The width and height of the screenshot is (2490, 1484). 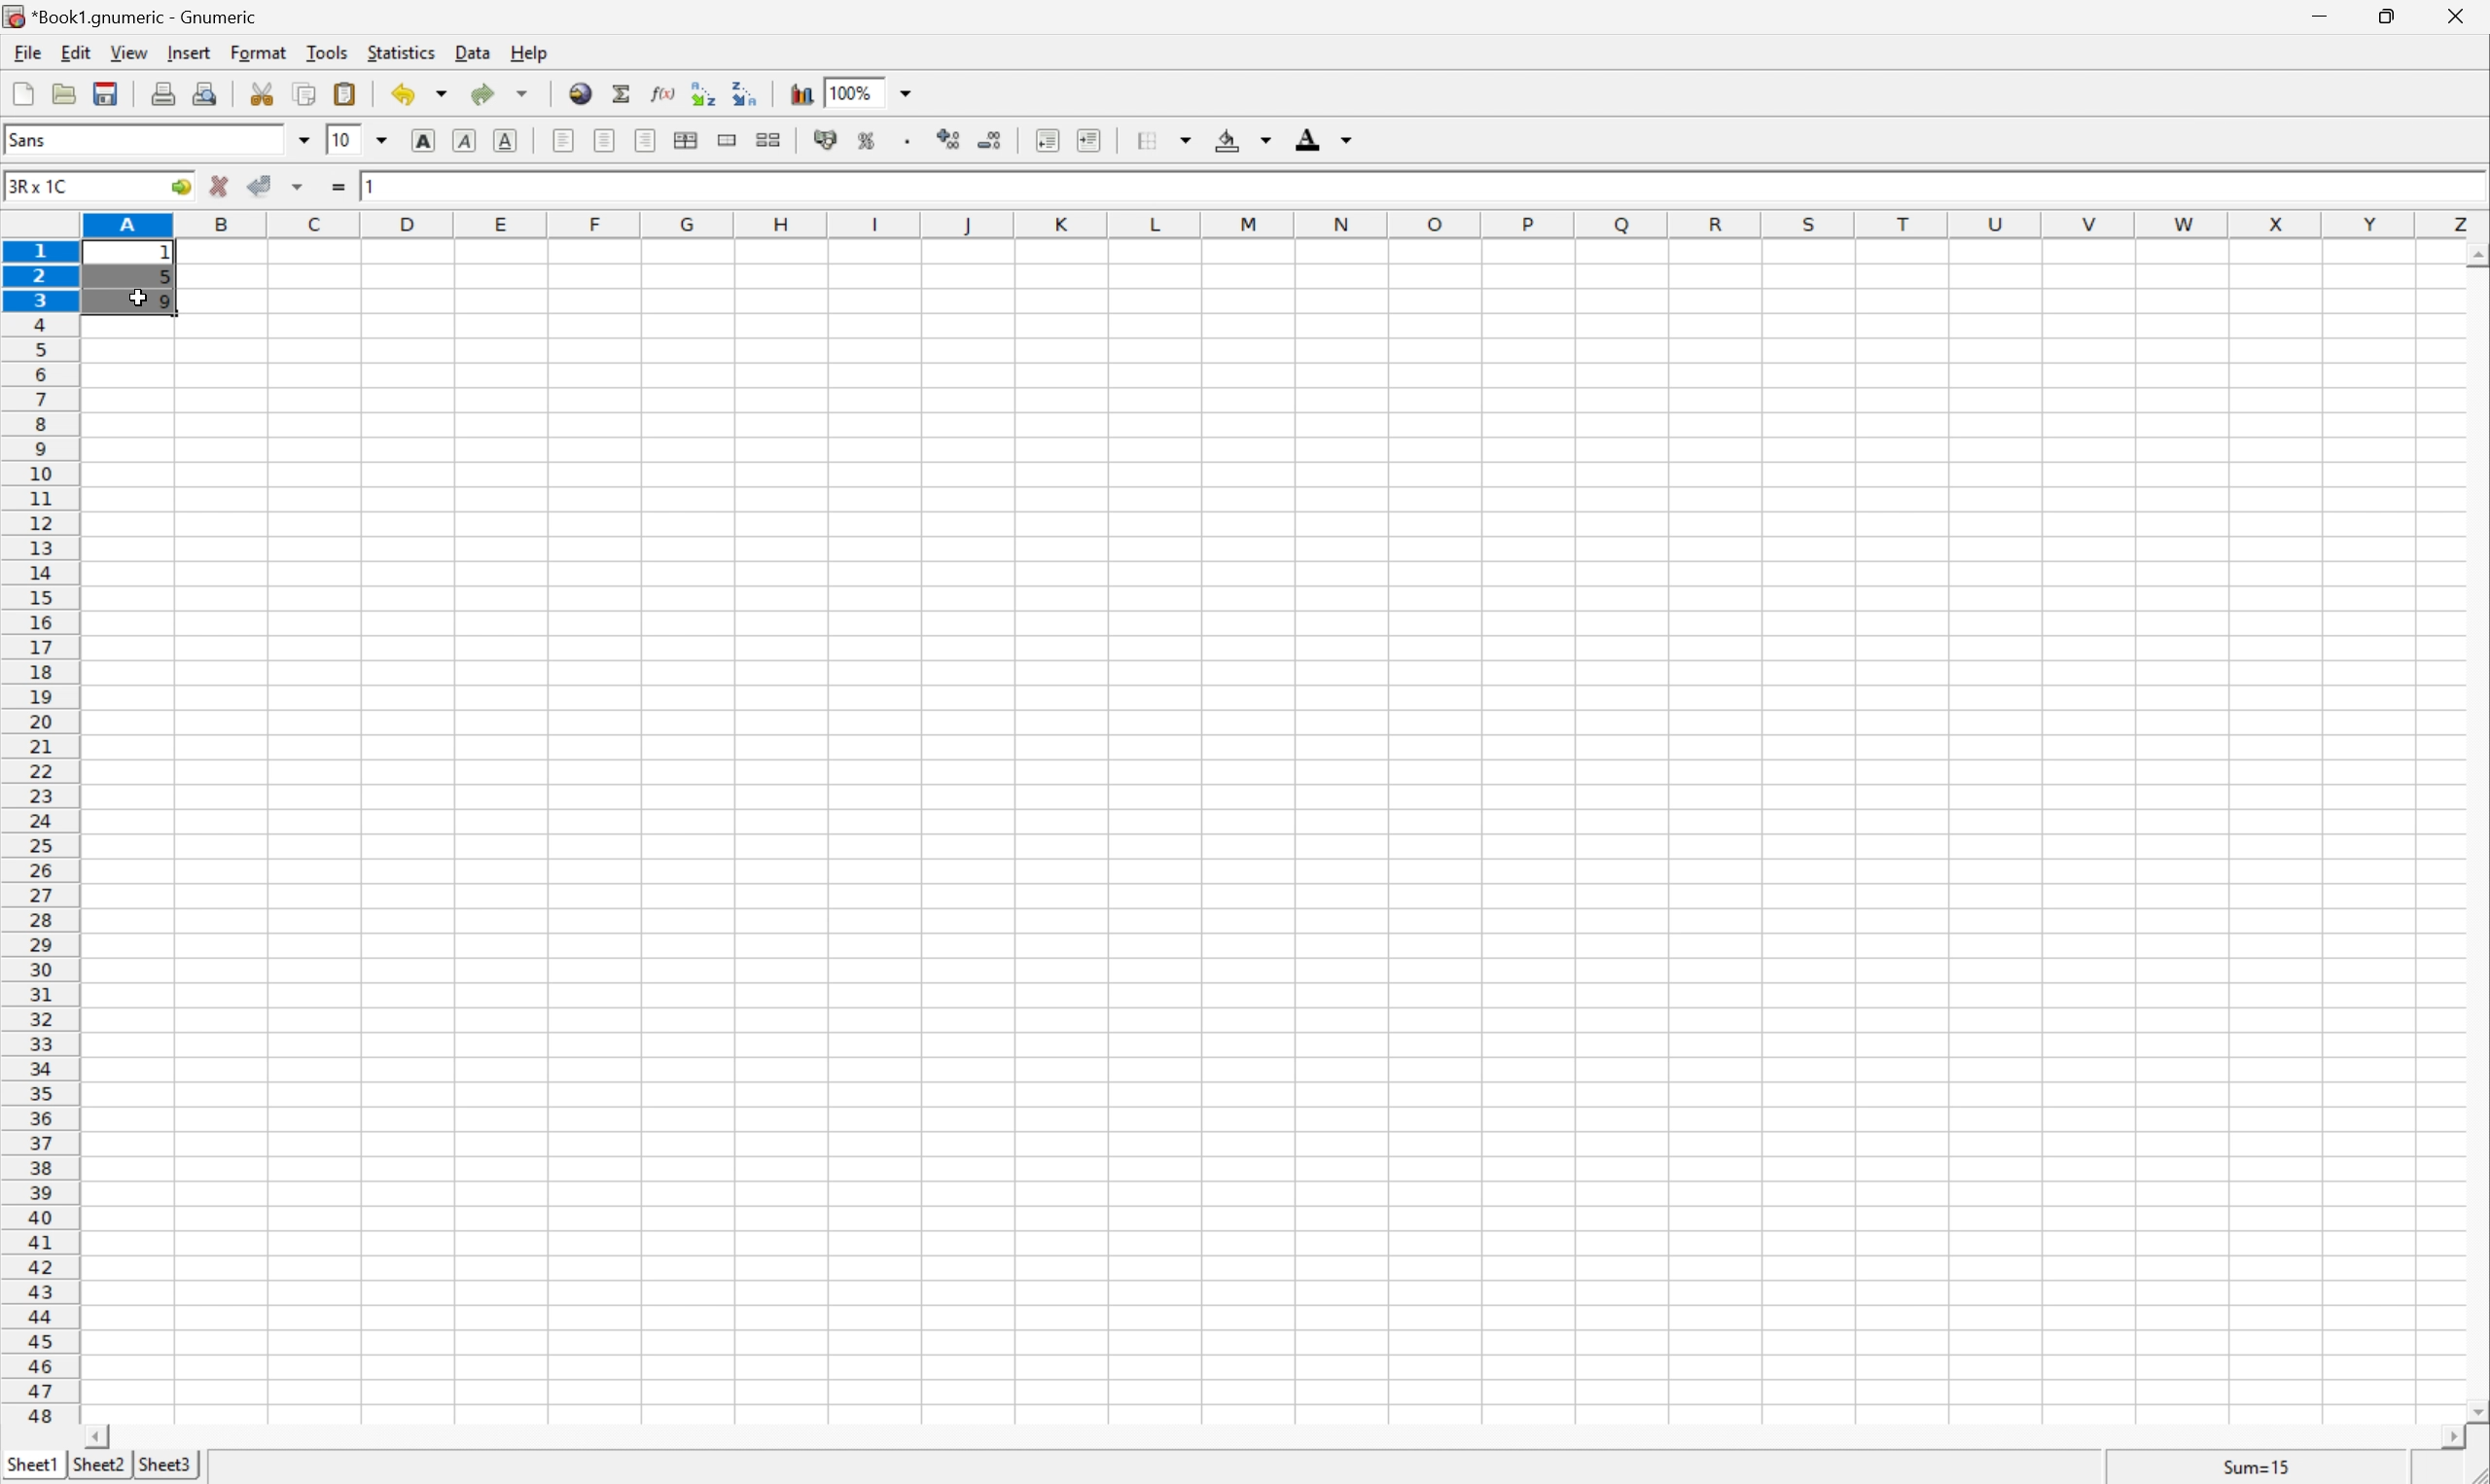 I want to click on drop down, so click(x=305, y=139).